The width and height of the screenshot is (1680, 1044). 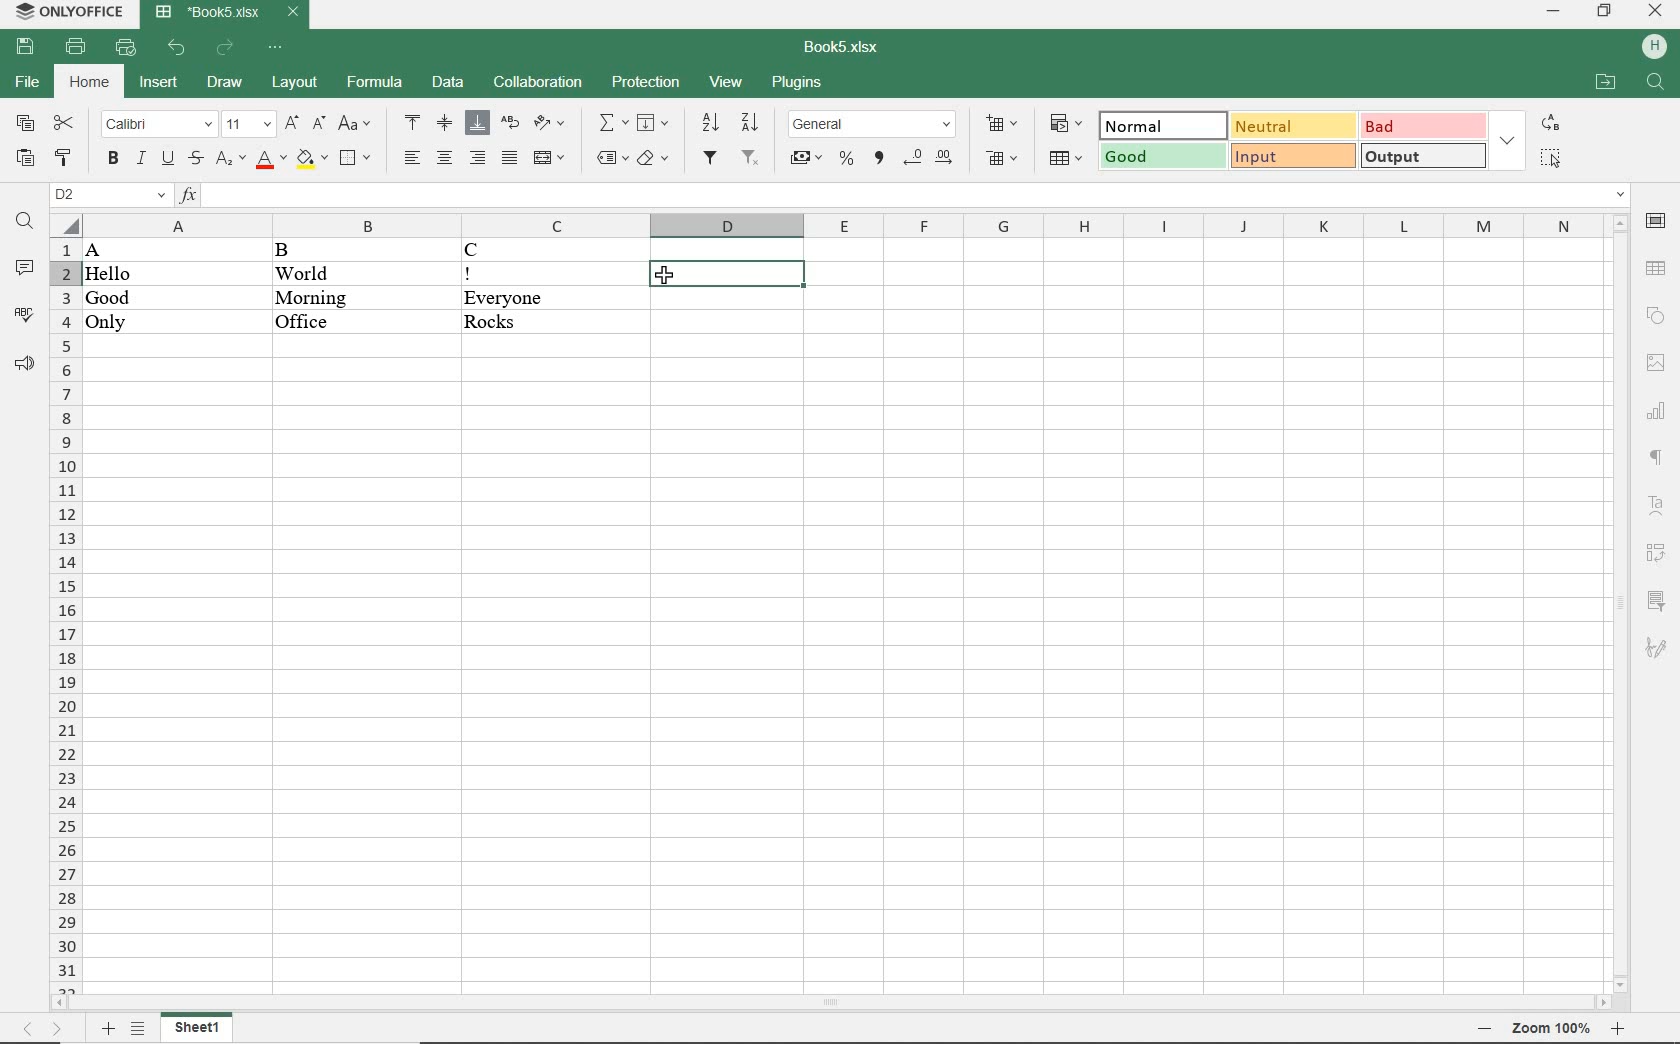 I want to click on increment font size, so click(x=294, y=125).